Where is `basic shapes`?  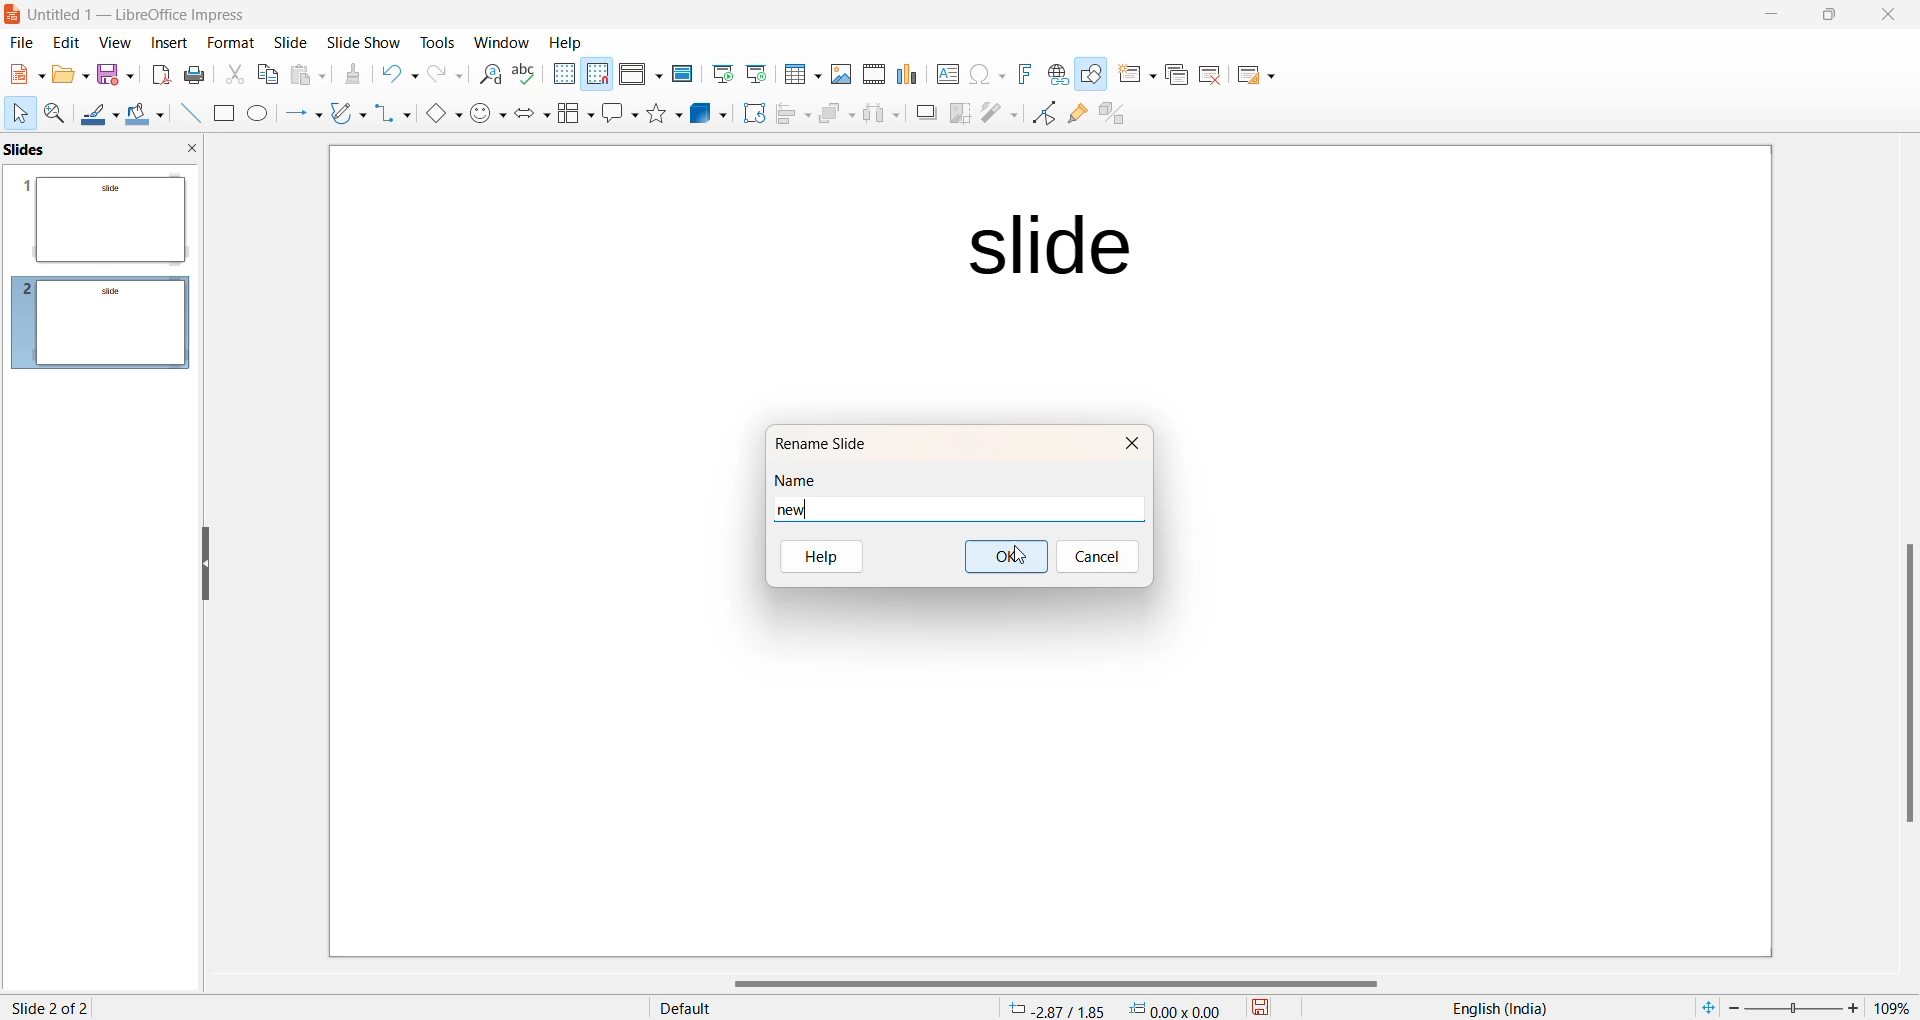 basic shapes is located at coordinates (437, 112).